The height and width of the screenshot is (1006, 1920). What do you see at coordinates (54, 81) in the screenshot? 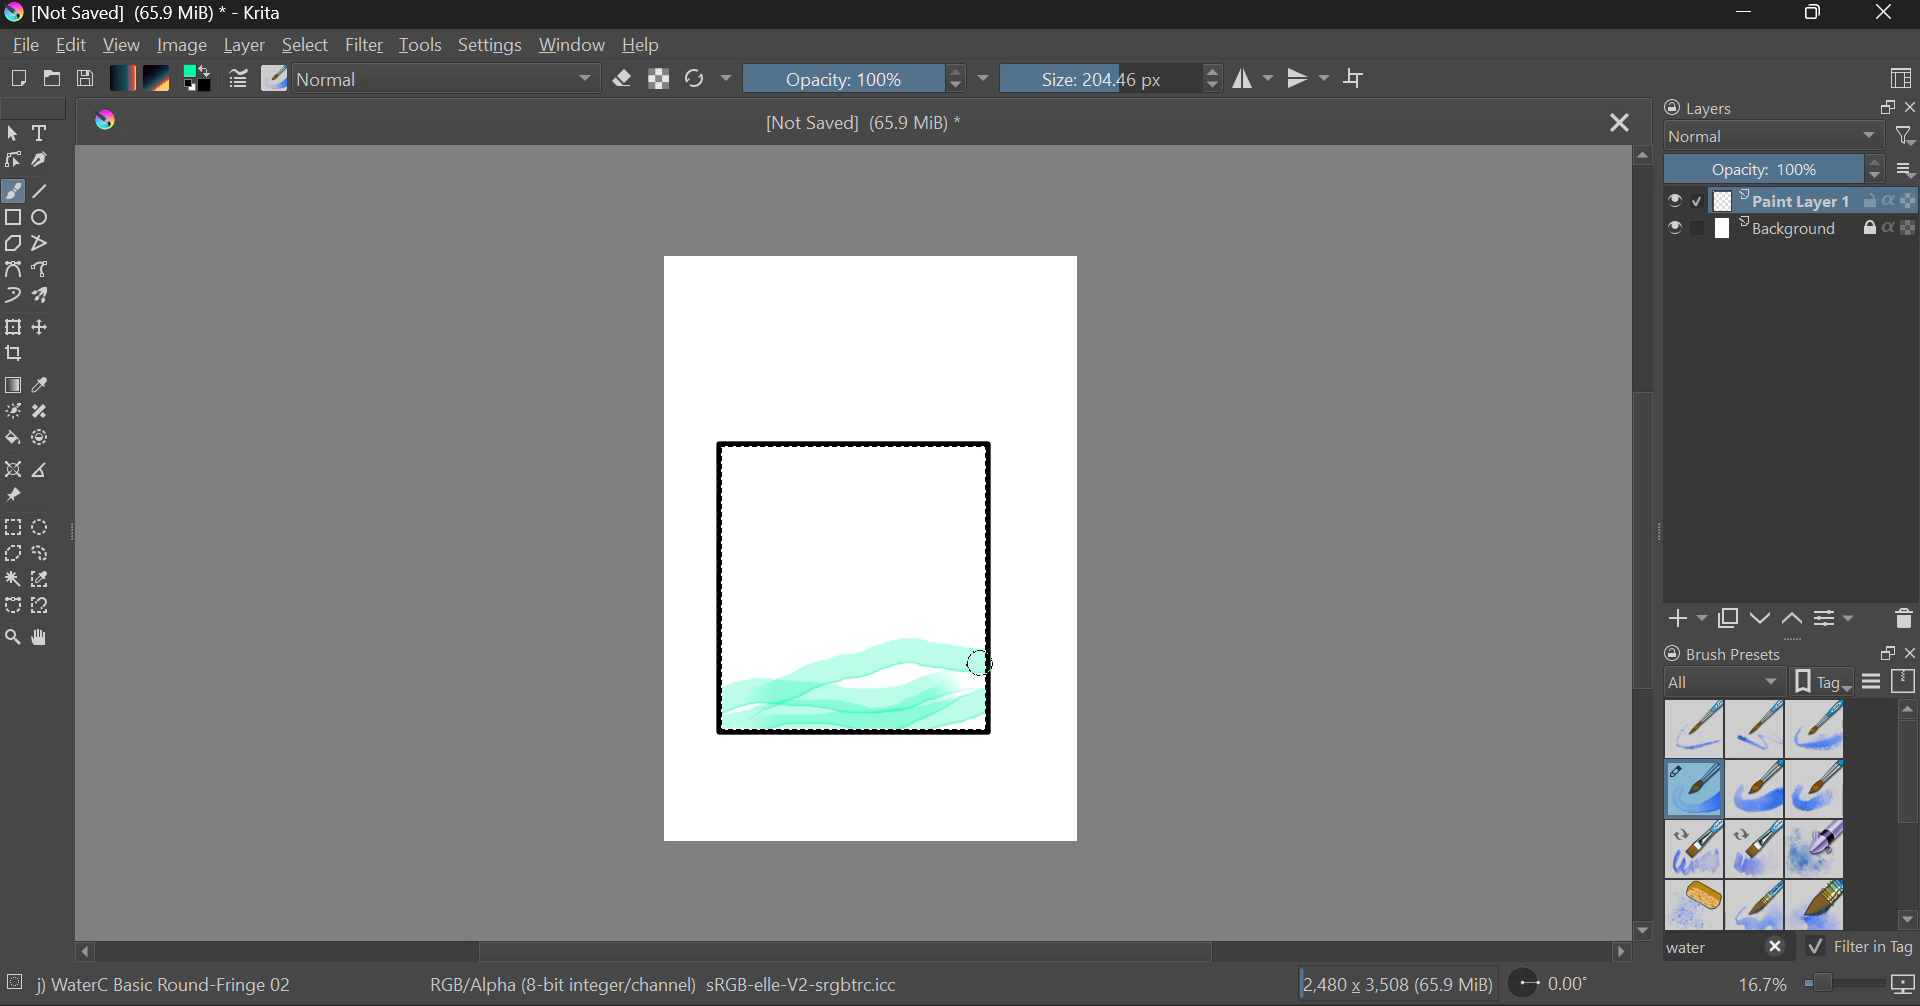
I see `Open` at bounding box center [54, 81].